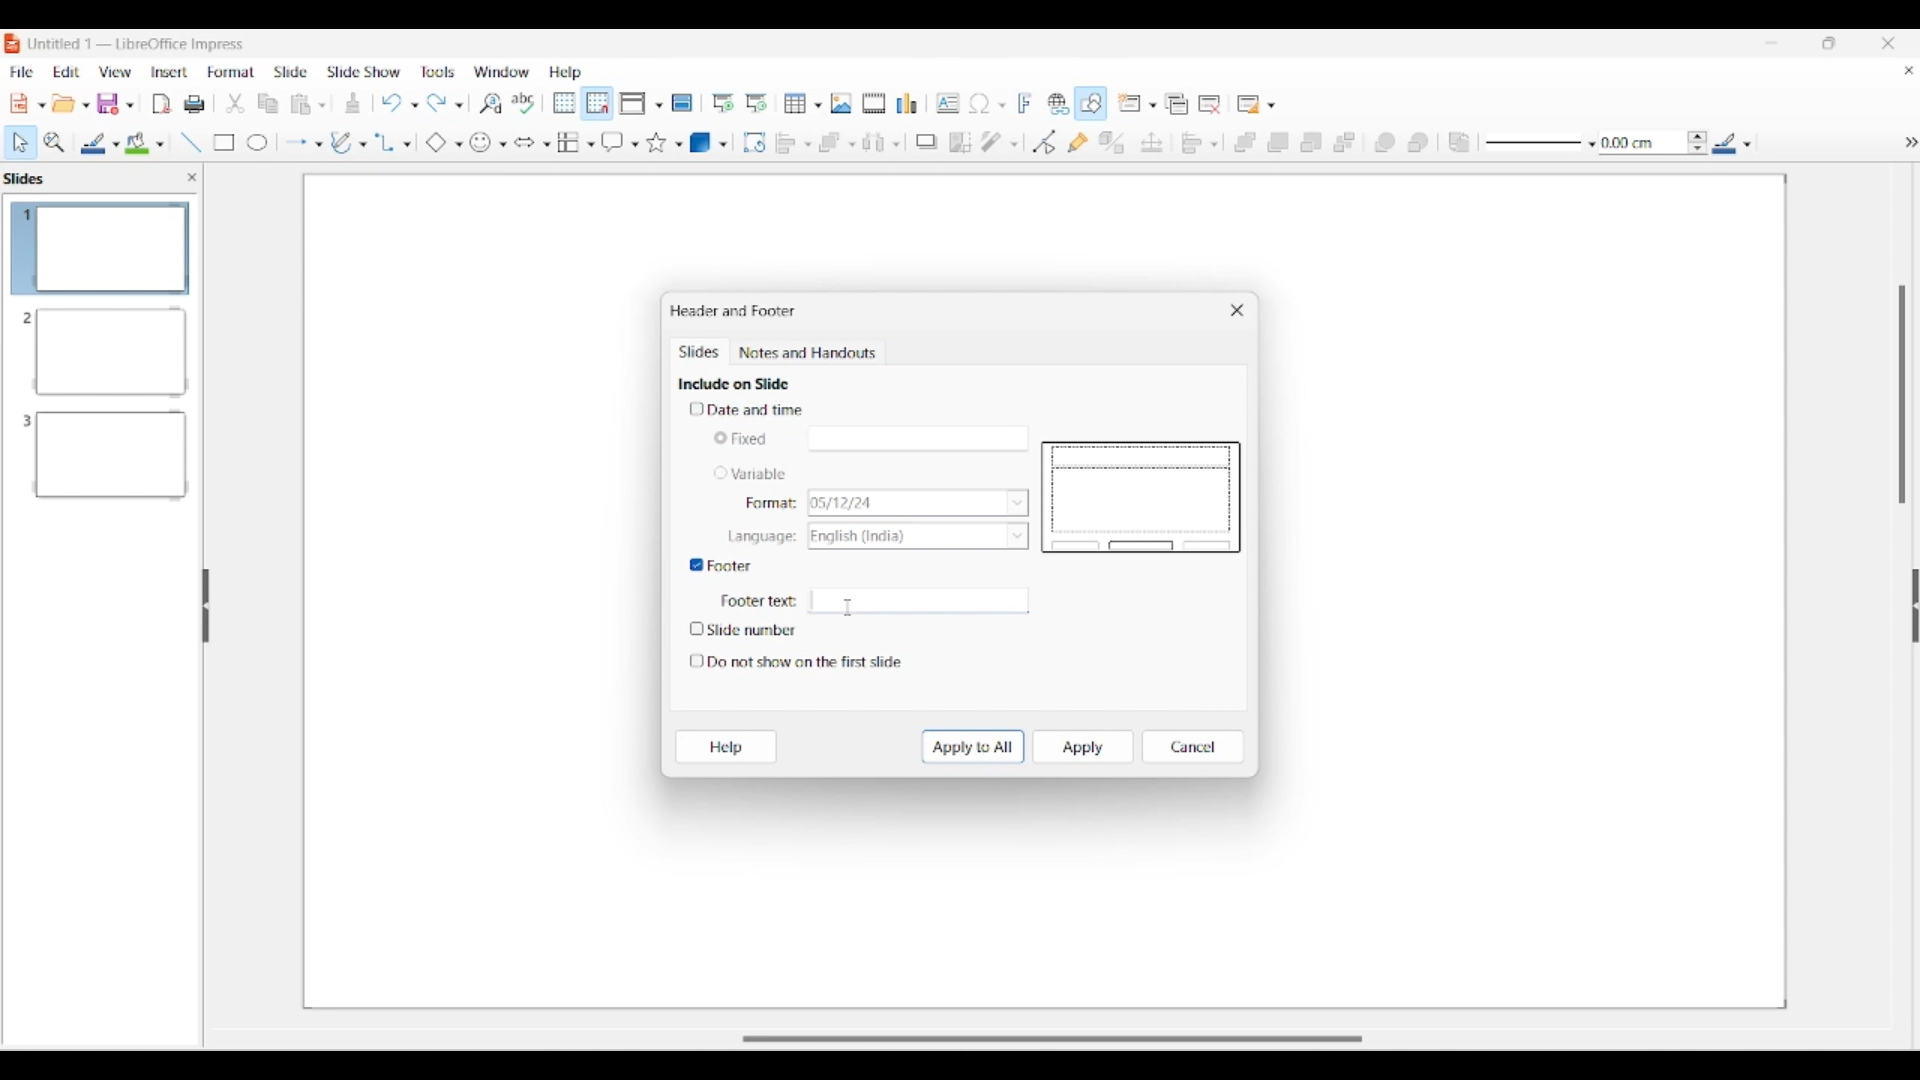 The height and width of the screenshot is (1080, 1920). I want to click on Star and banner options, so click(665, 143).